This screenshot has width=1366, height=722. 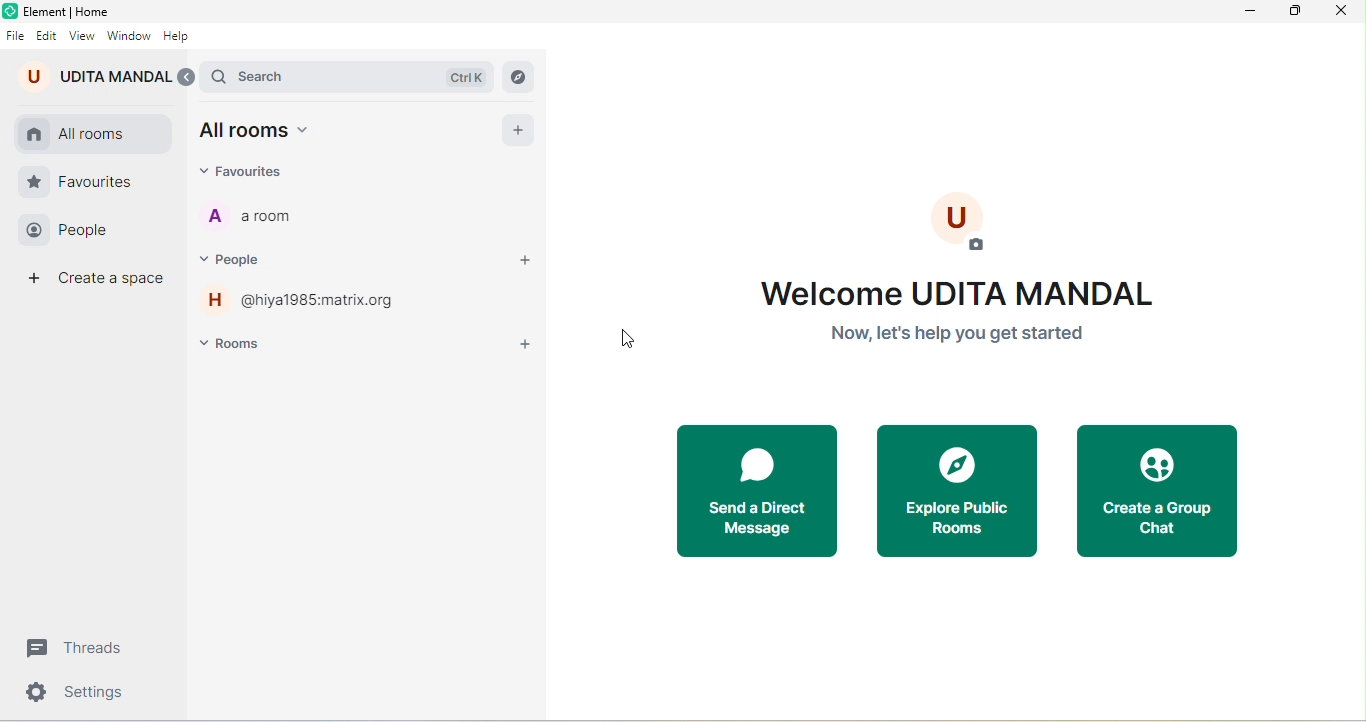 I want to click on minimize, so click(x=1248, y=12).